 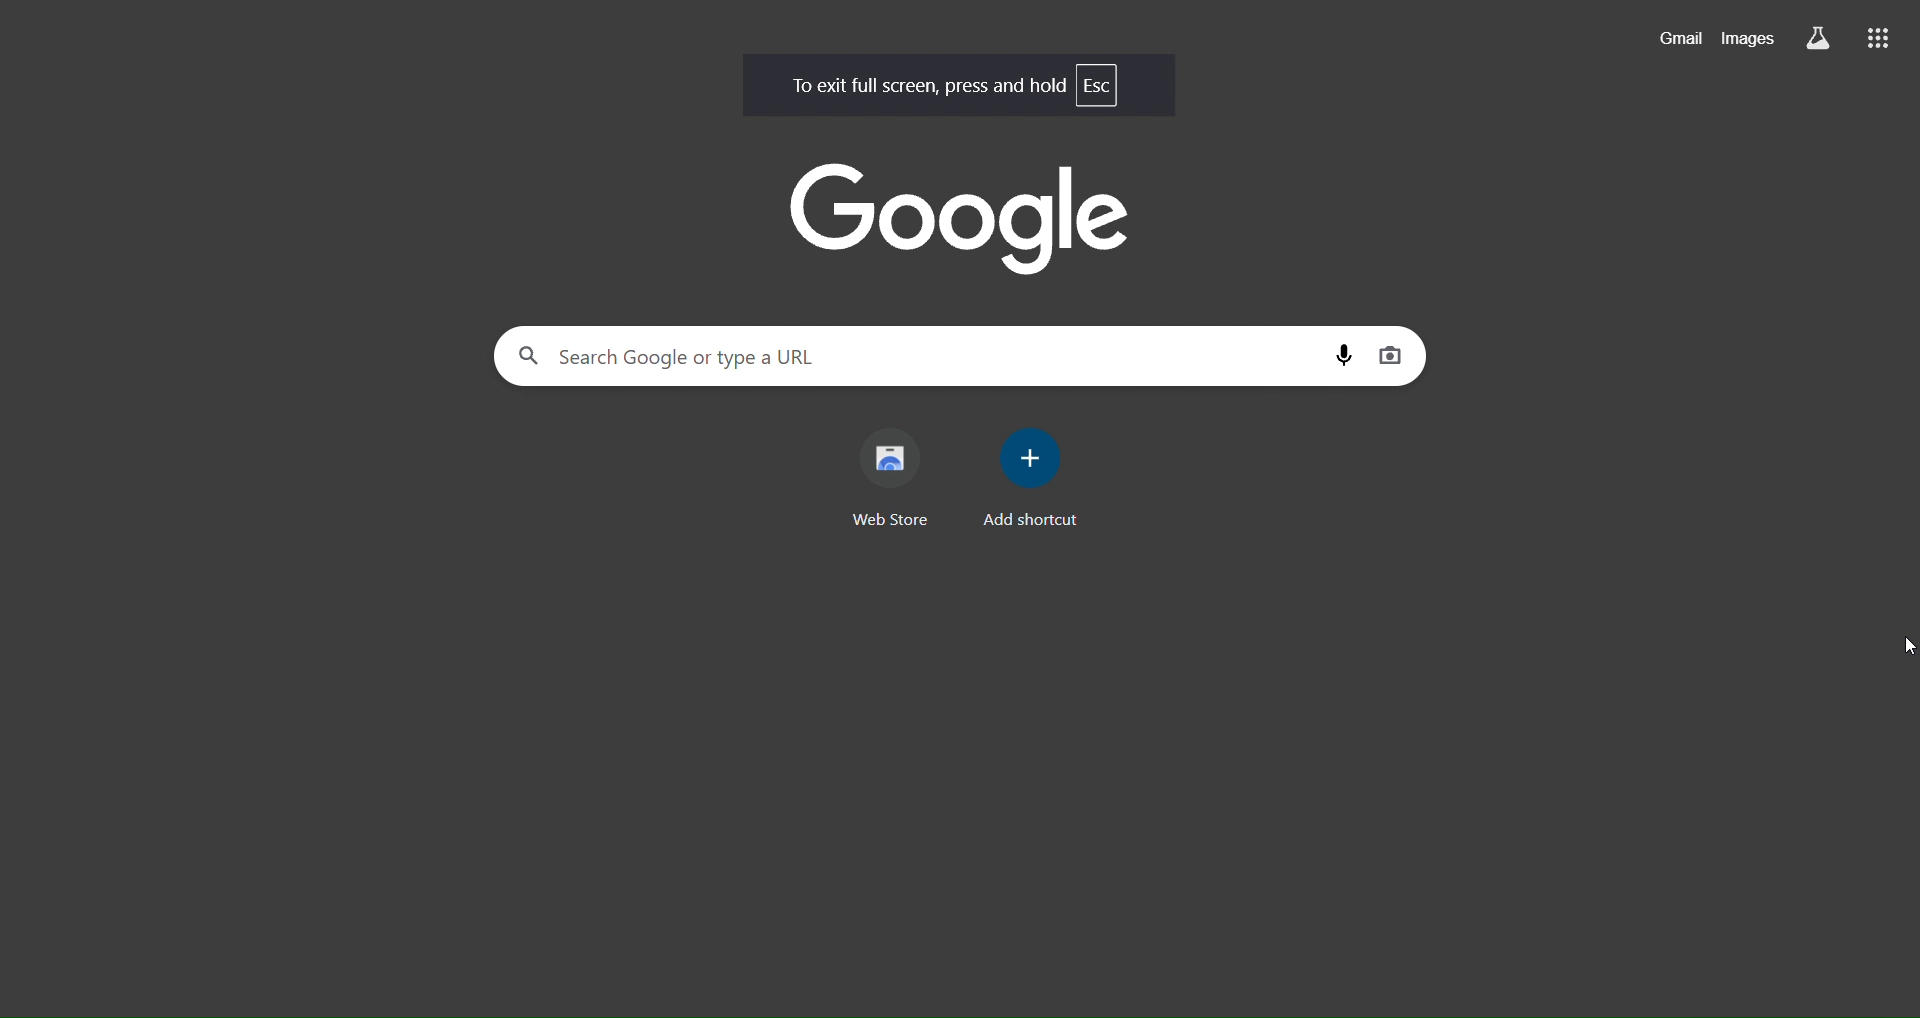 I want to click on google apps, so click(x=1877, y=37).